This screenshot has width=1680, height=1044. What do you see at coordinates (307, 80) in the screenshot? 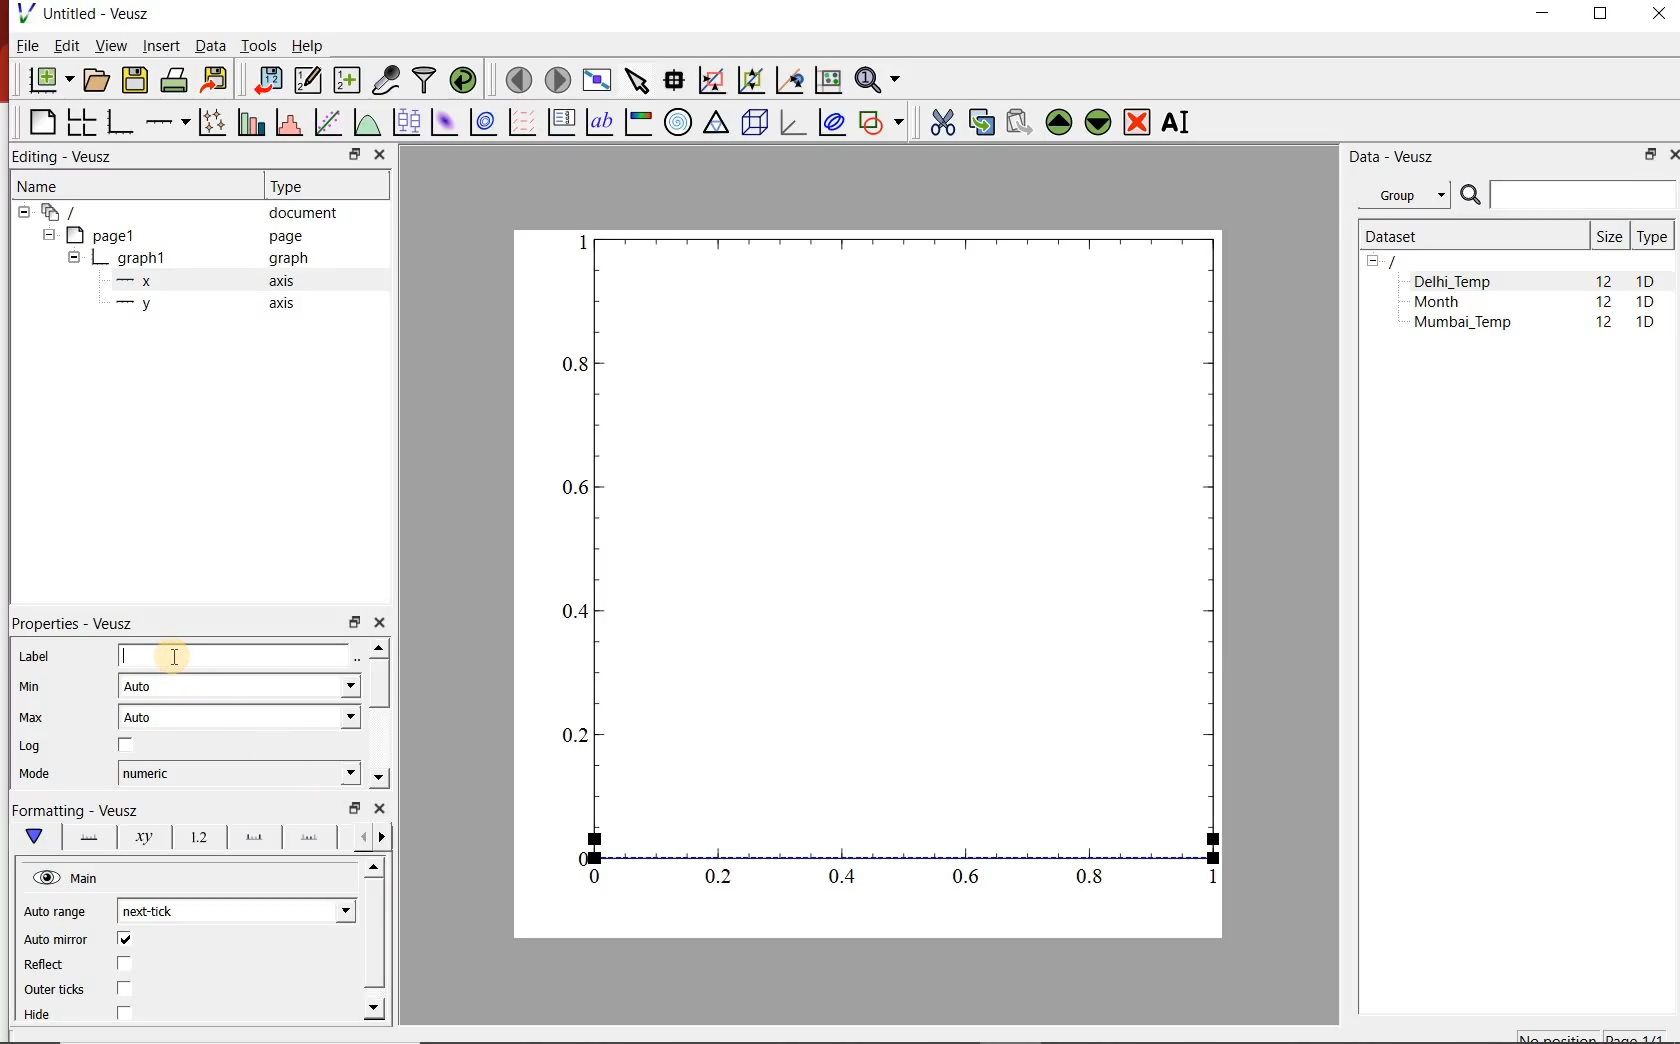
I see `edit and enter new datasets` at bounding box center [307, 80].